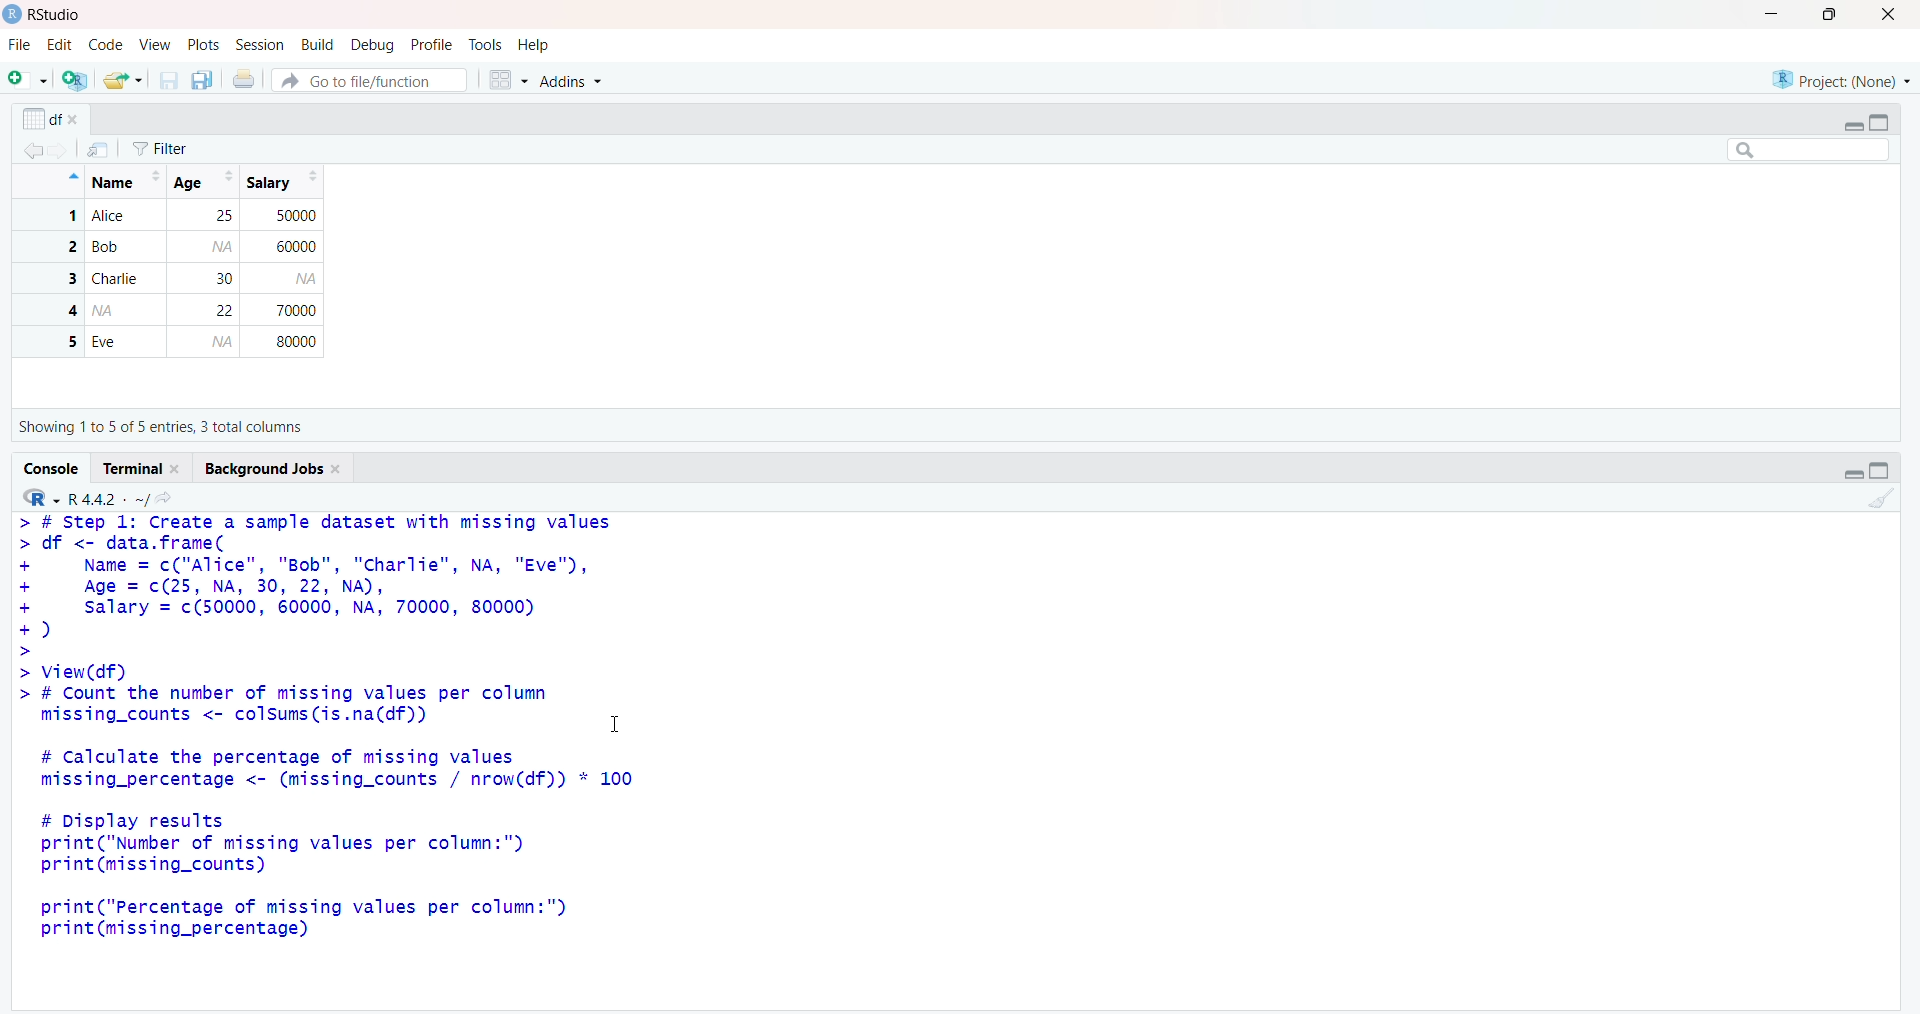 This screenshot has width=1920, height=1014. I want to click on Minimize, so click(1856, 474).